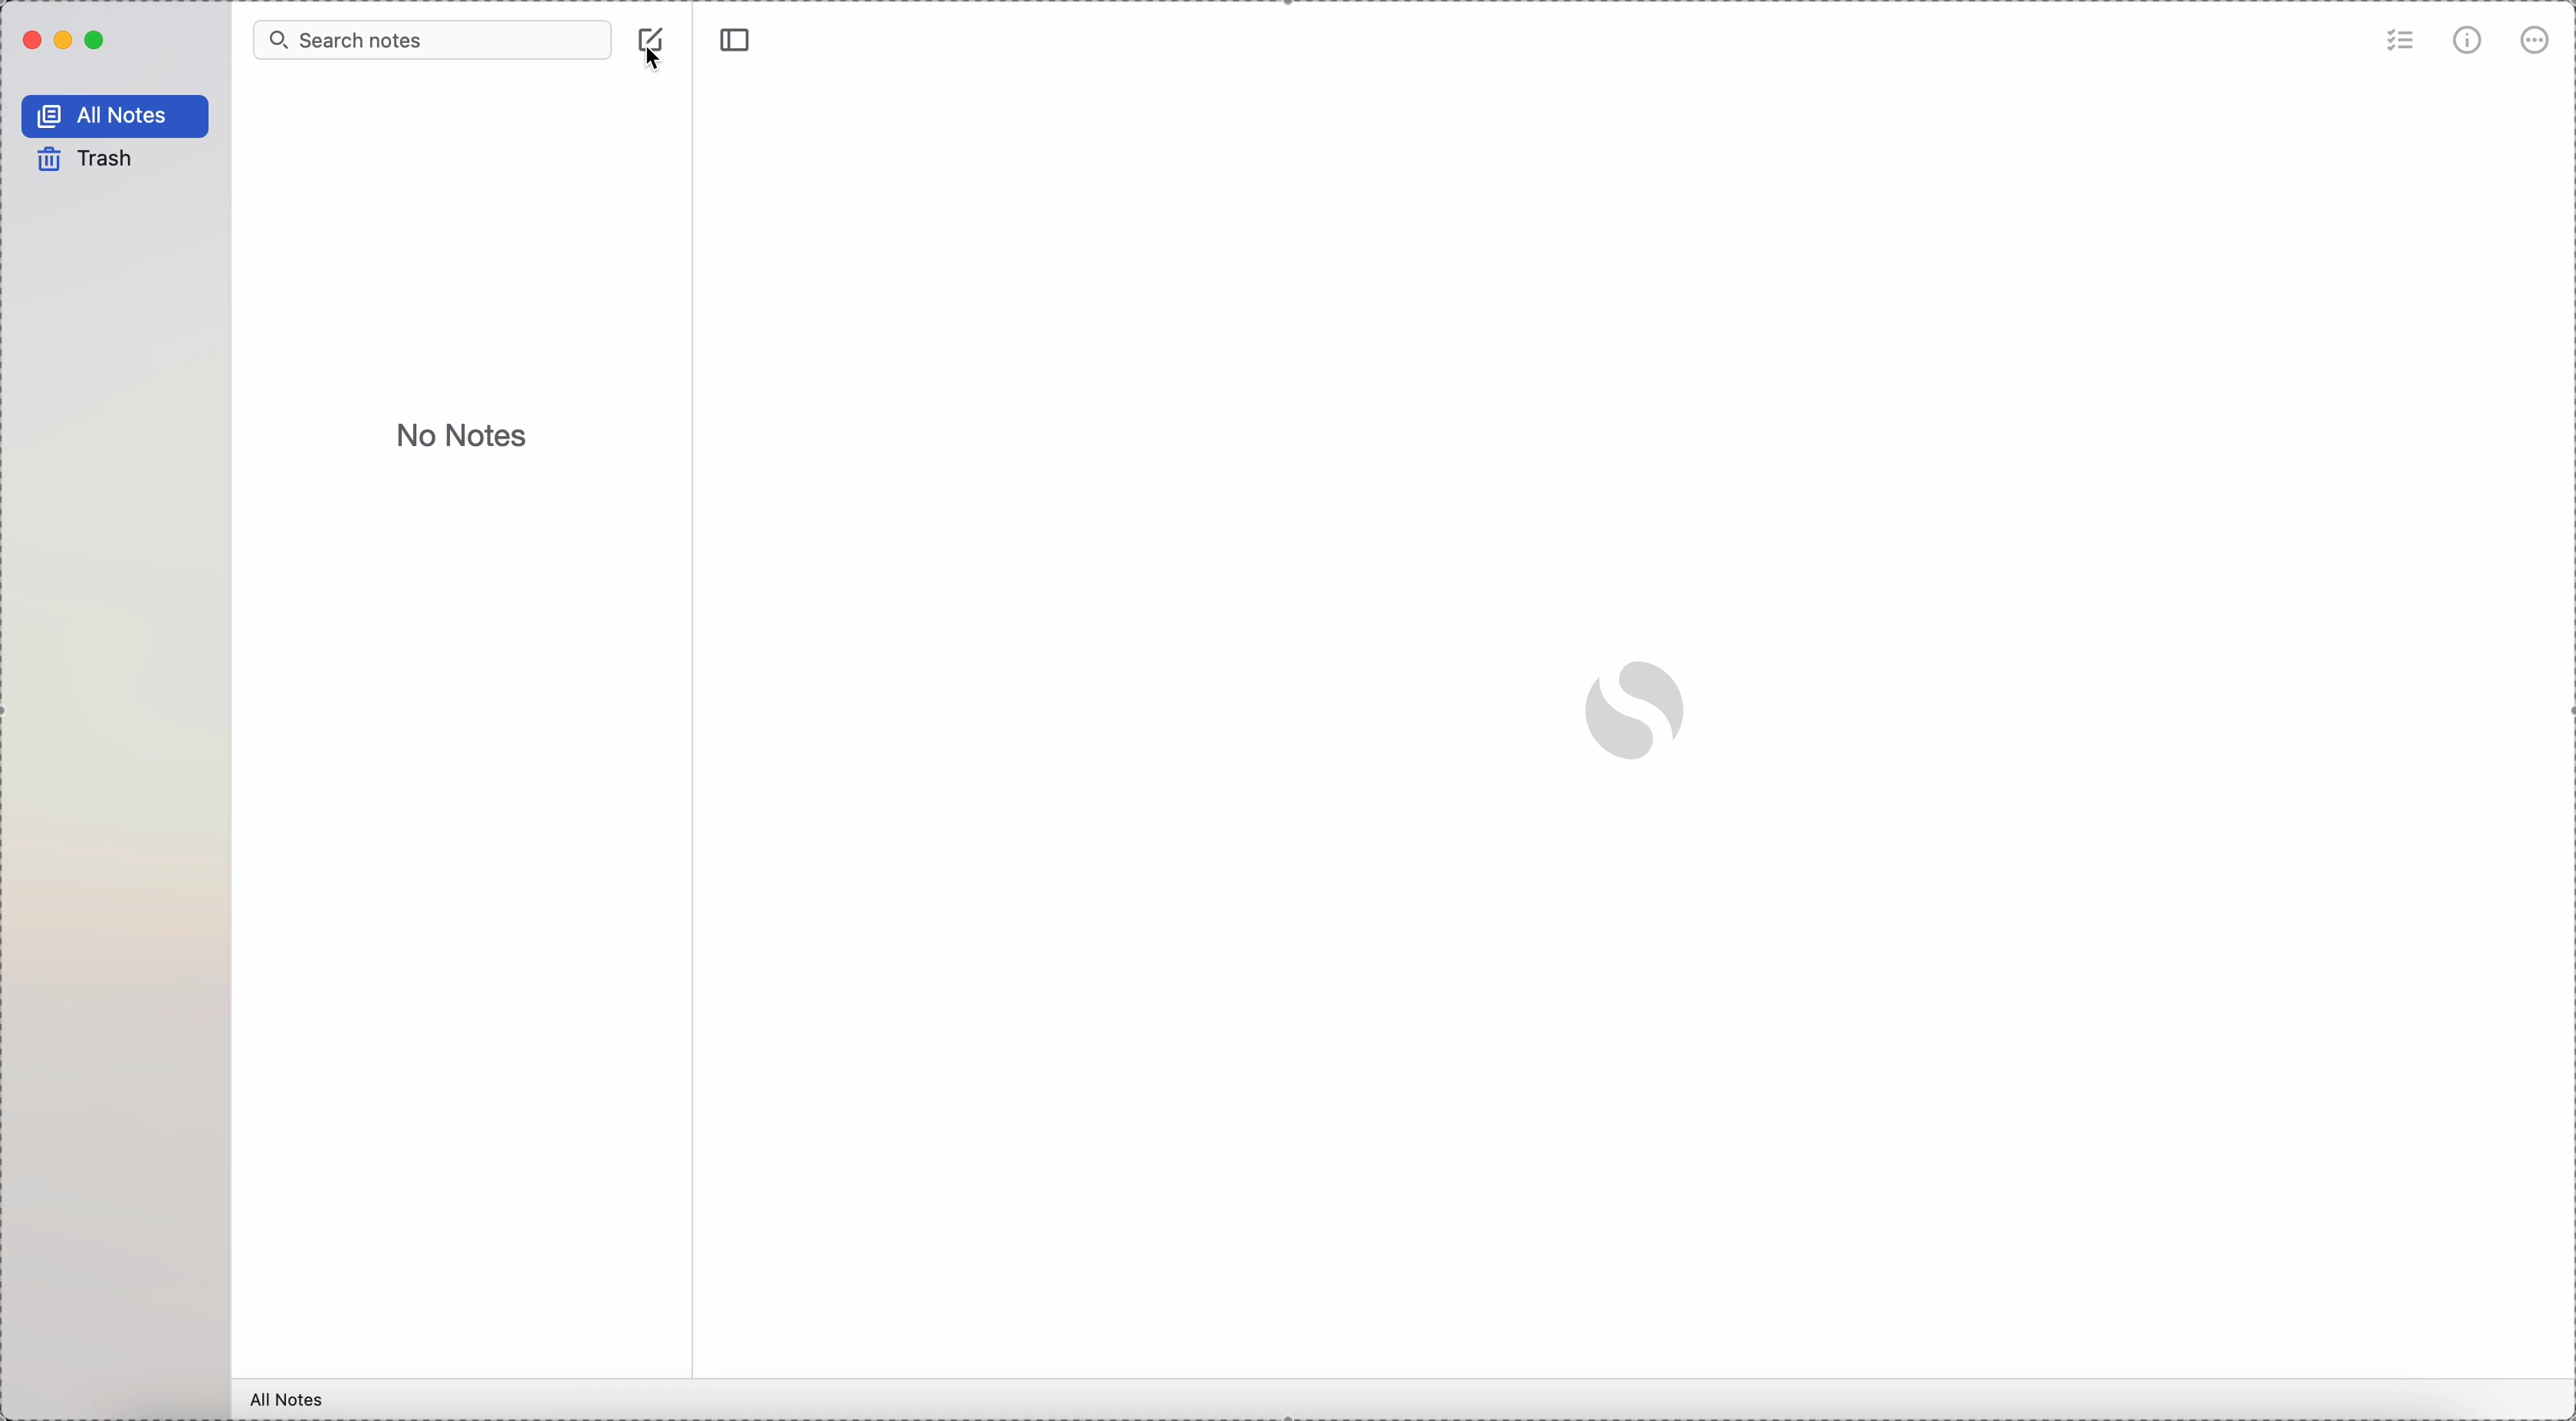 The width and height of the screenshot is (2576, 1421). What do you see at coordinates (1631, 710) in the screenshot?
I see `Simplenote logo` at bounding box center [1631, 710].